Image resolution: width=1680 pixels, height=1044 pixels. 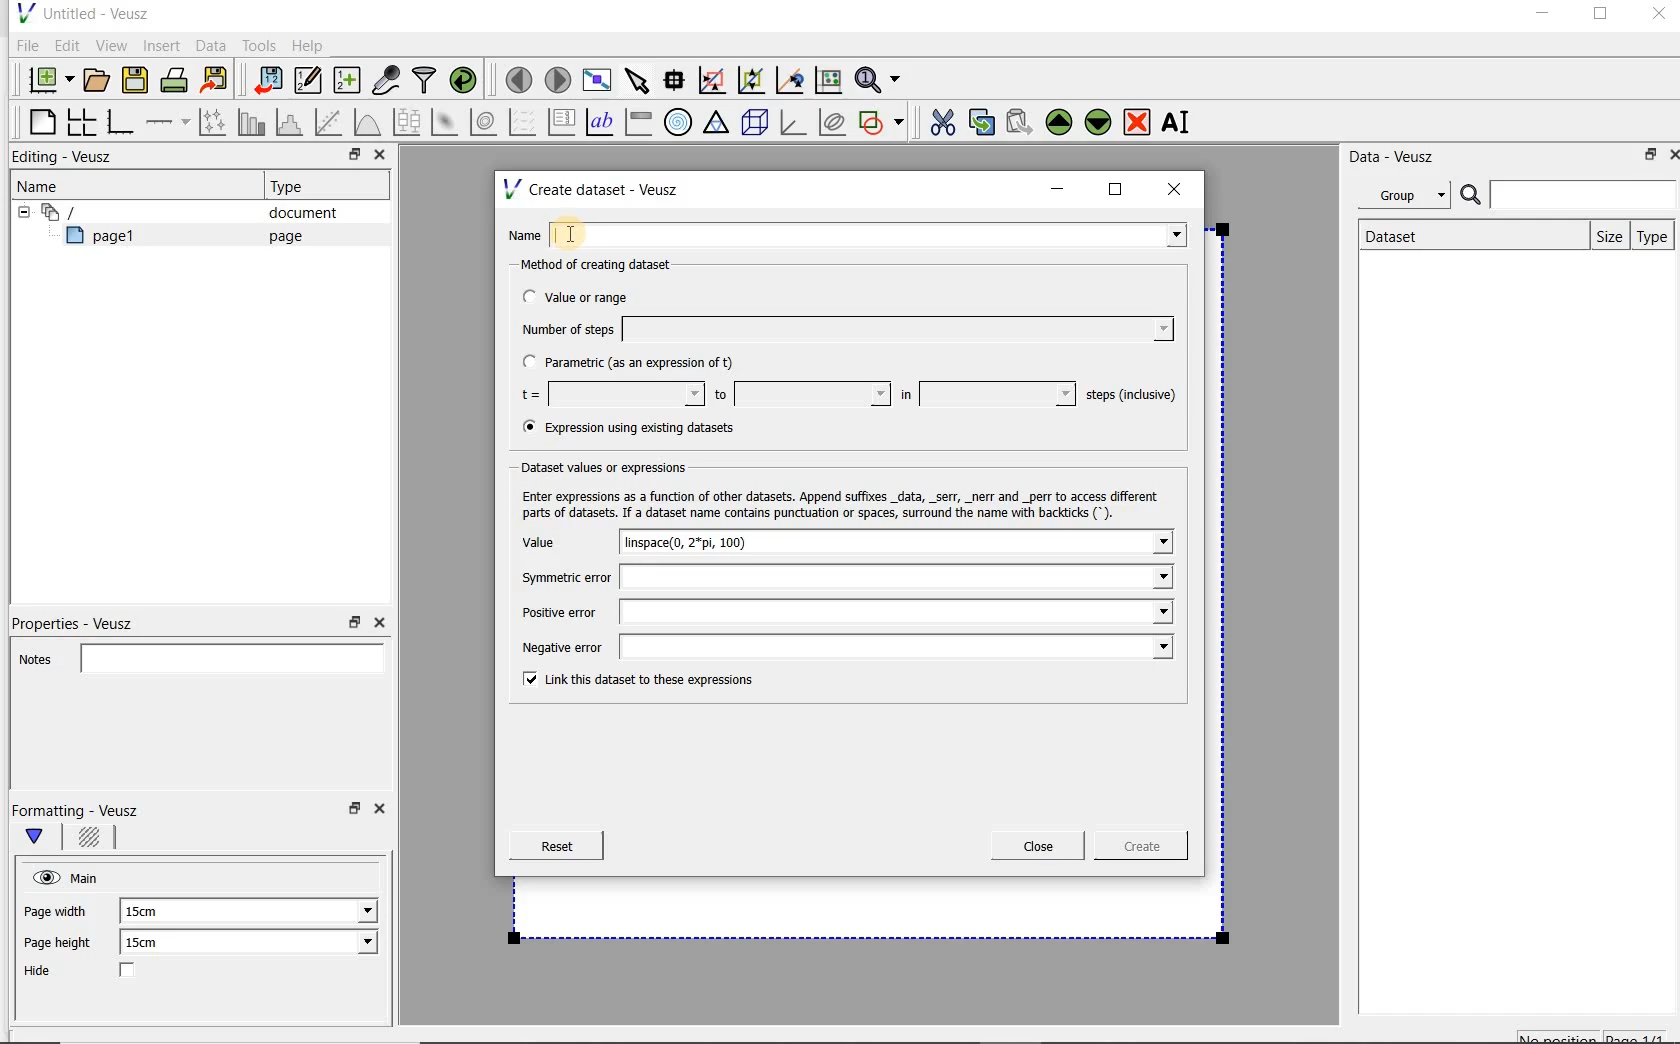 I want to click on Parametric (as an expression of t), so click(x=637, y=363).